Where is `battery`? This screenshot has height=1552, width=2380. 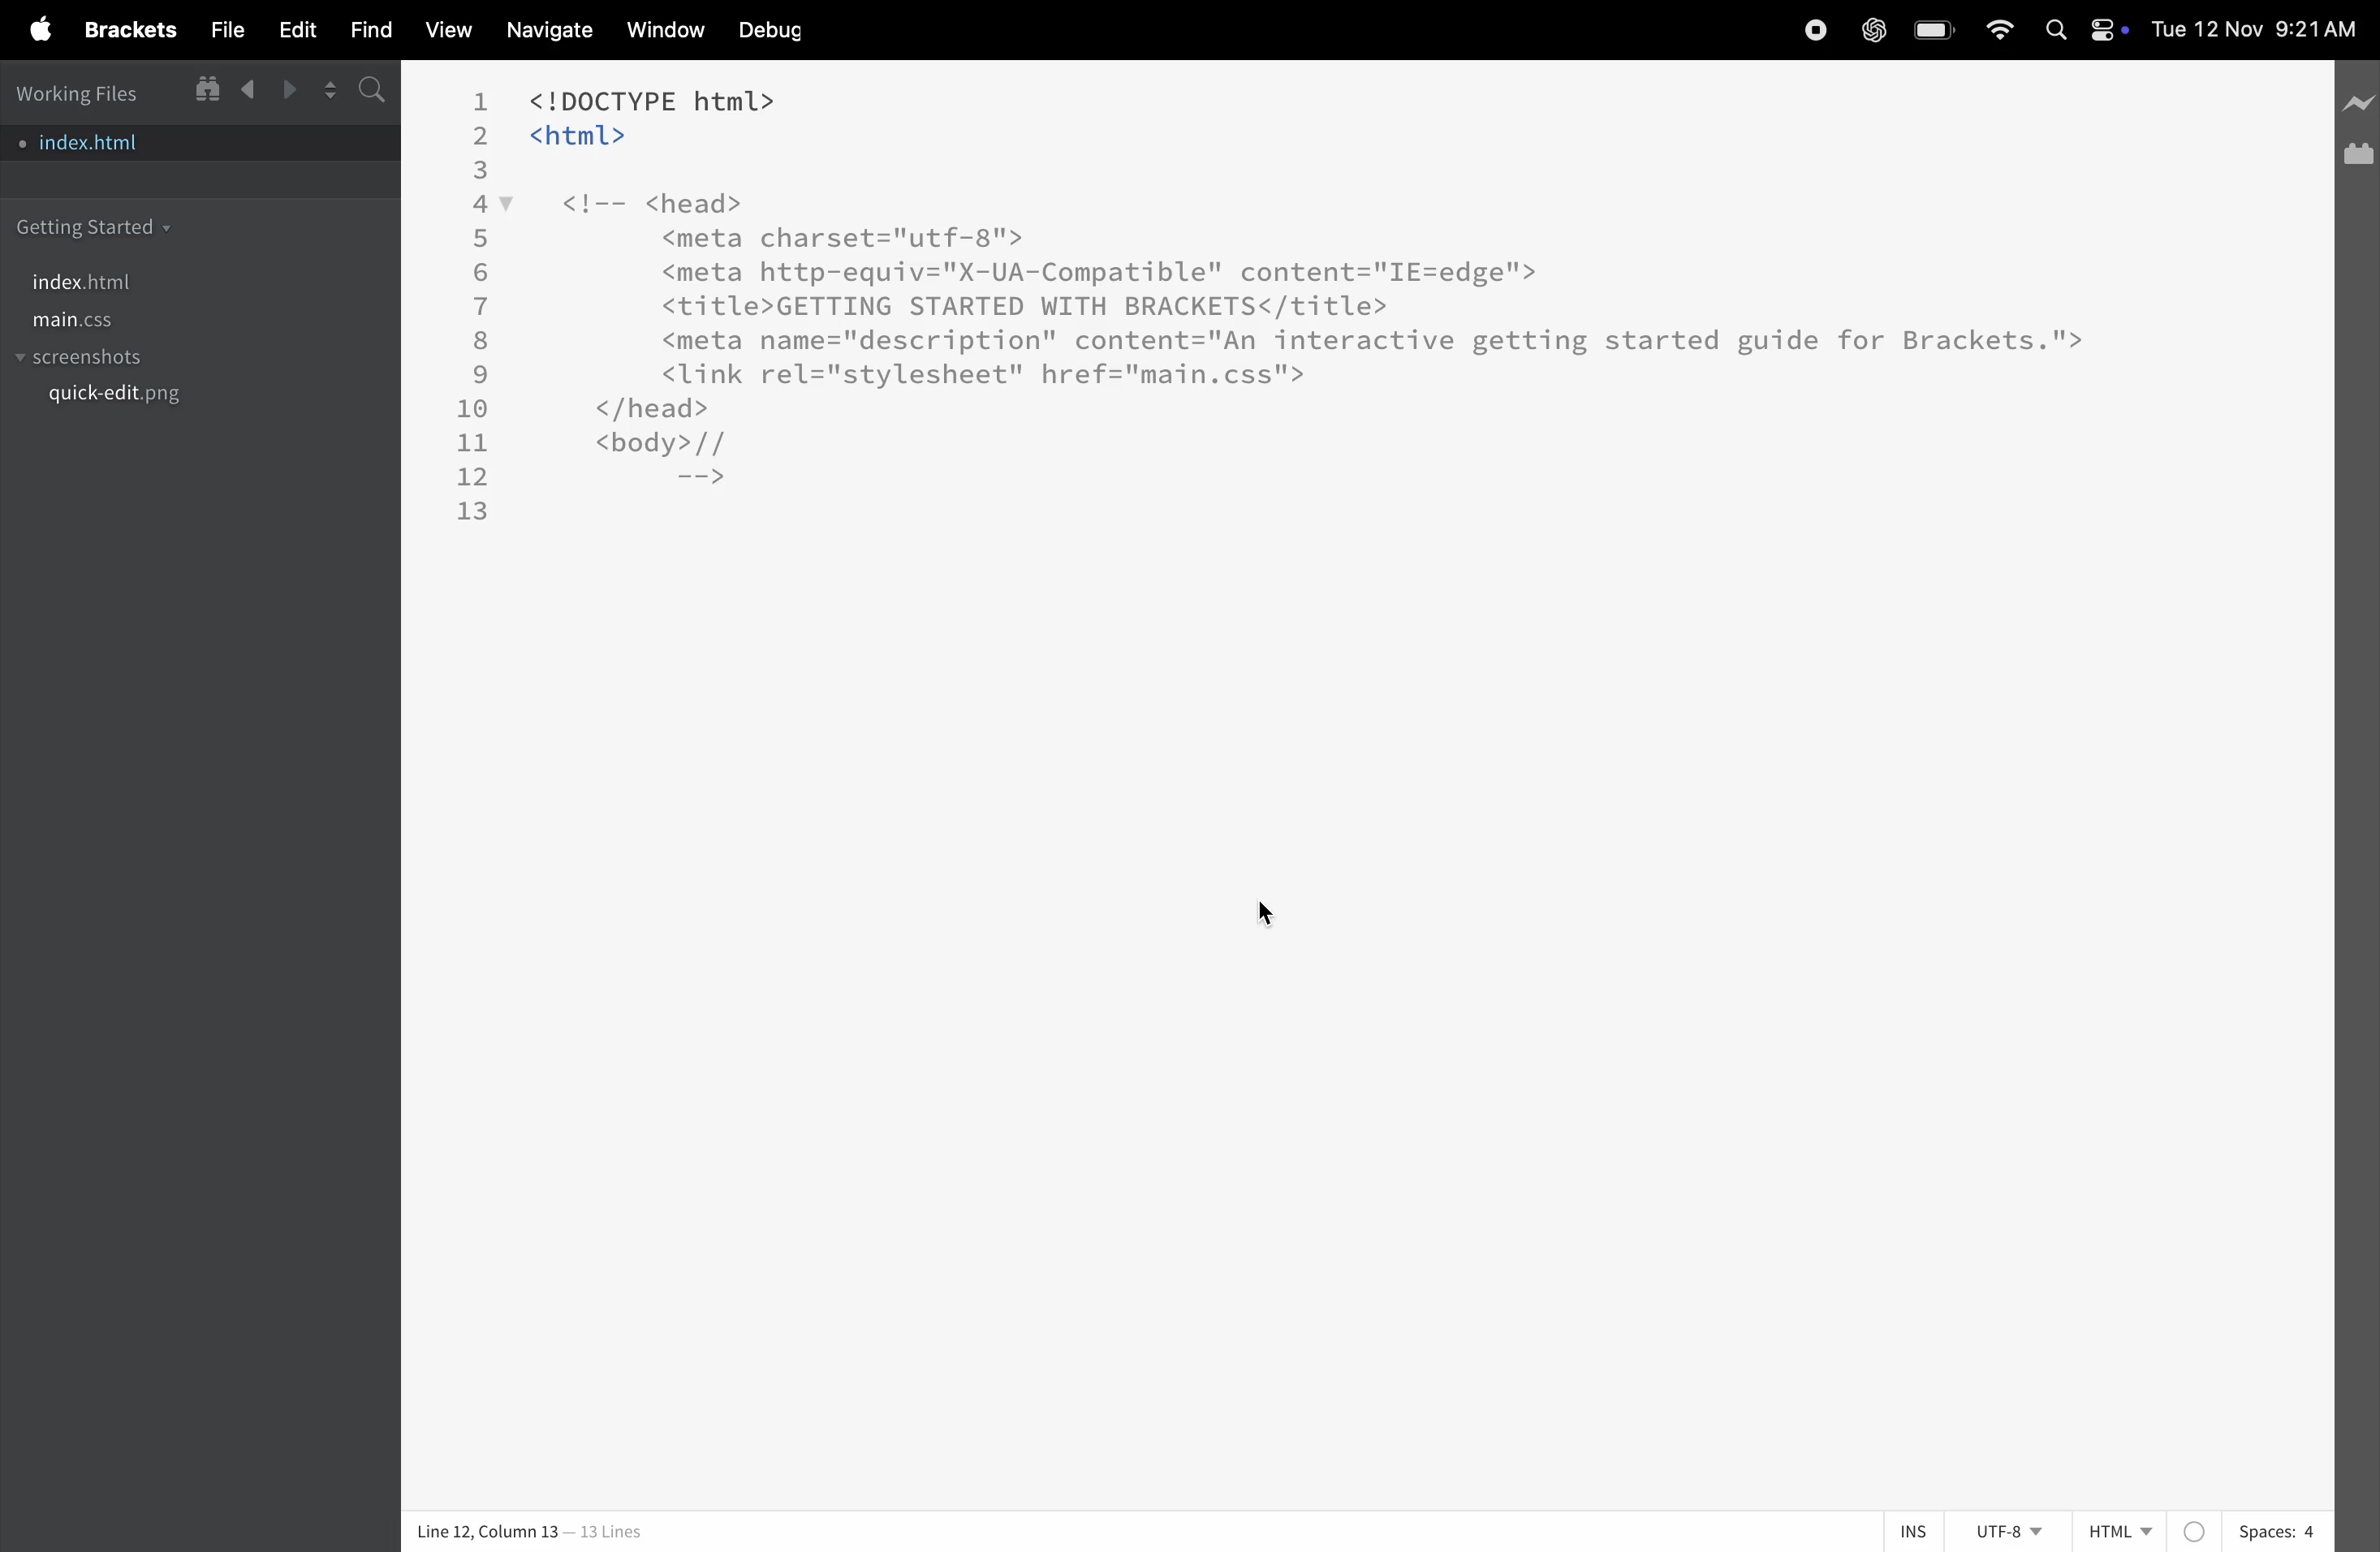
battery is located at coordinates (1933, 31).